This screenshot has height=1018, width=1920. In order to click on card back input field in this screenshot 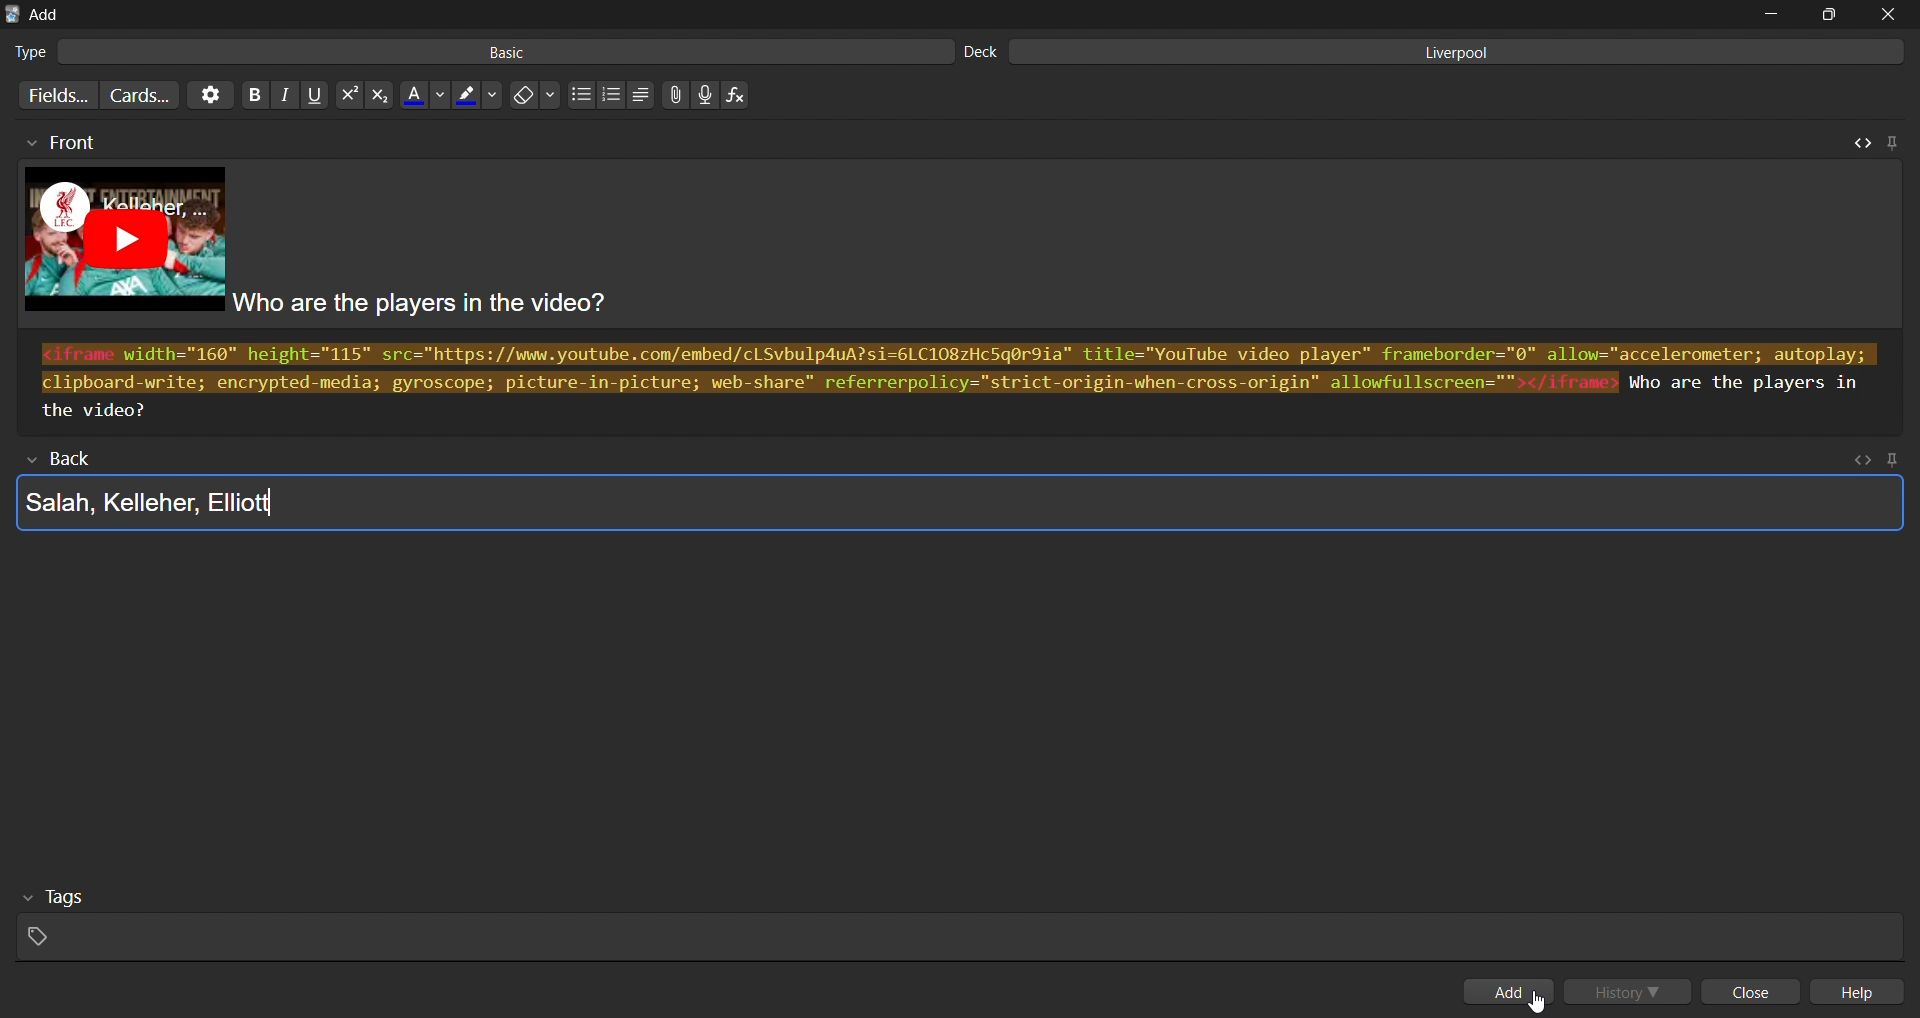, I will do `click(955, 506)`.